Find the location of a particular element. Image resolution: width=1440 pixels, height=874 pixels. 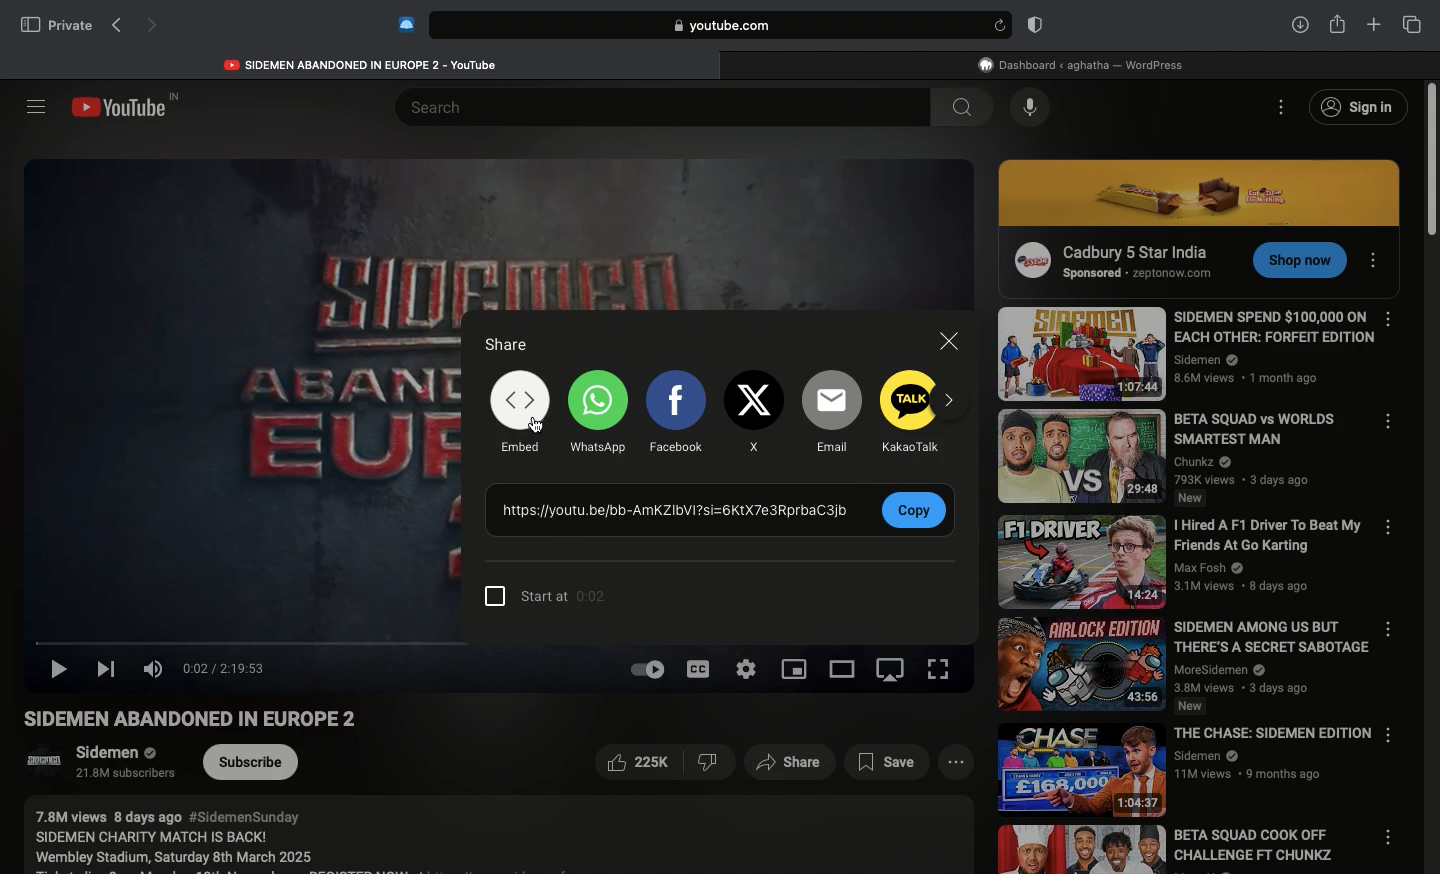

Sidebar is located at coordinates (35, 106).